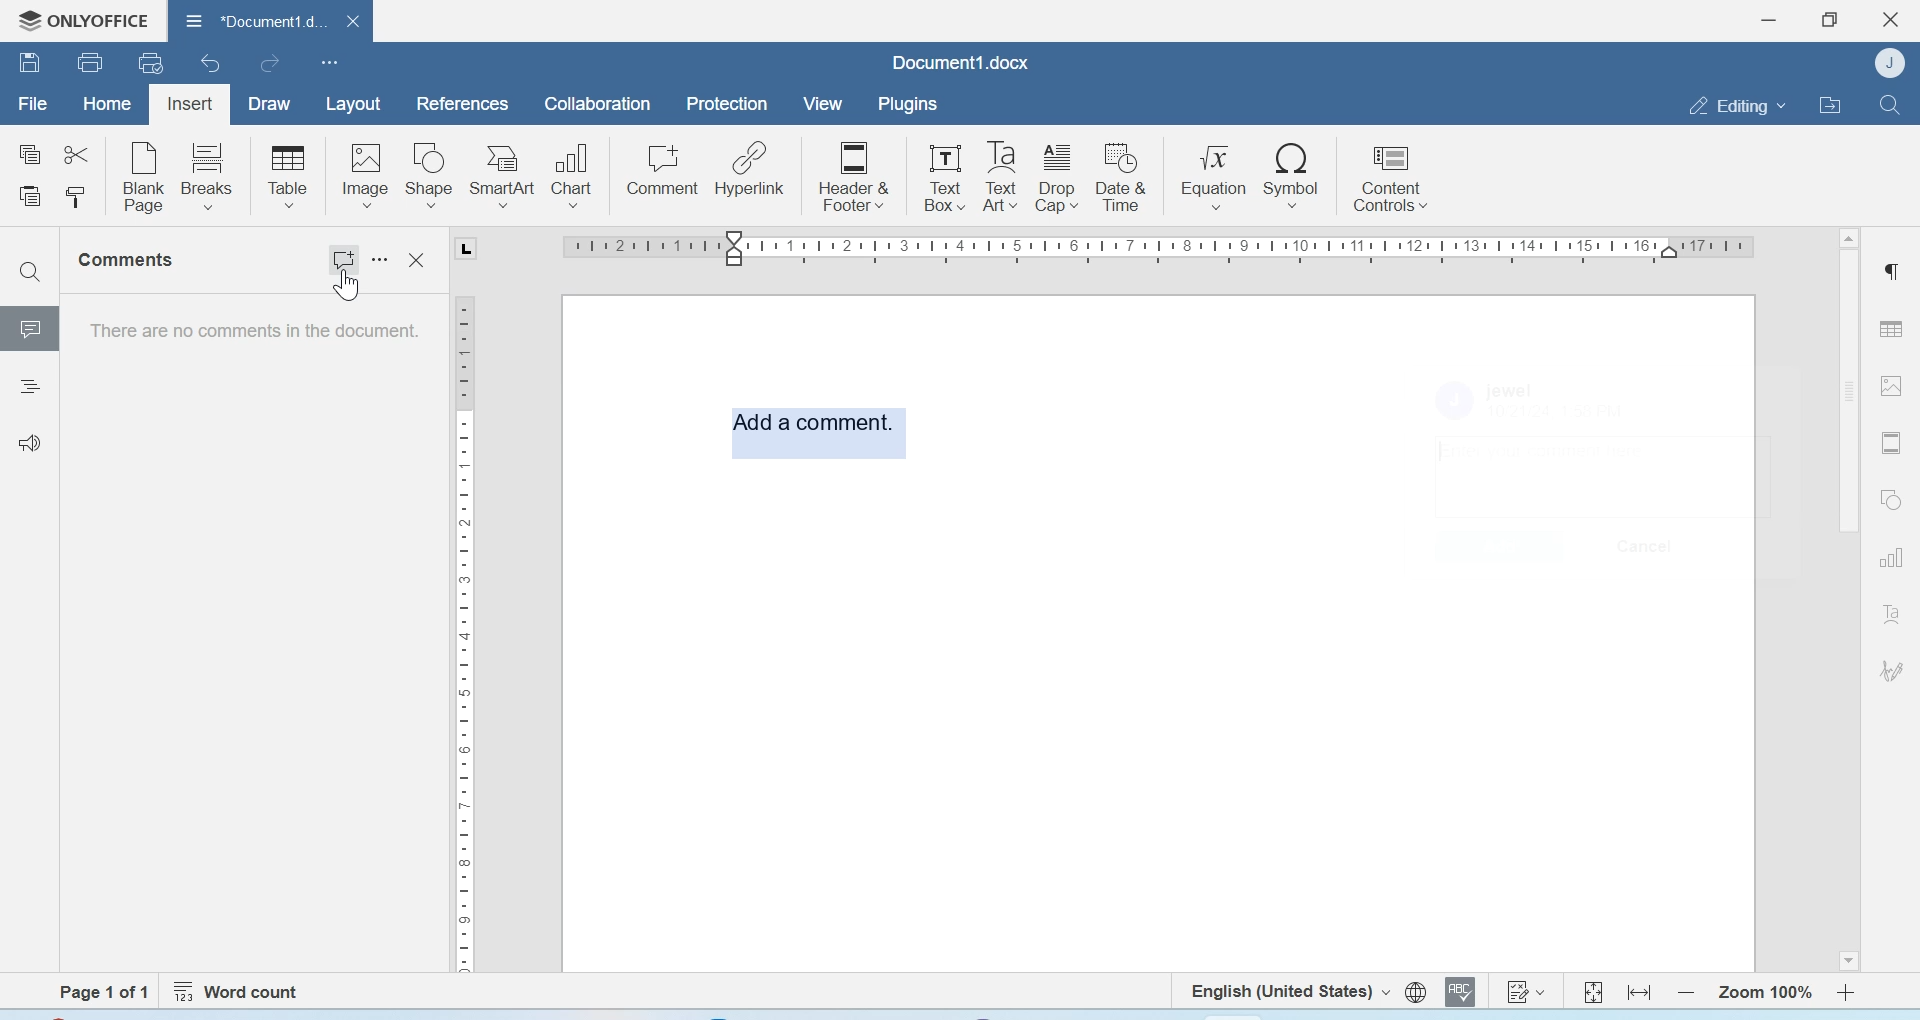 This screenshot has width=1920, height=1020. I want to click on Word count, so click(240, 992).